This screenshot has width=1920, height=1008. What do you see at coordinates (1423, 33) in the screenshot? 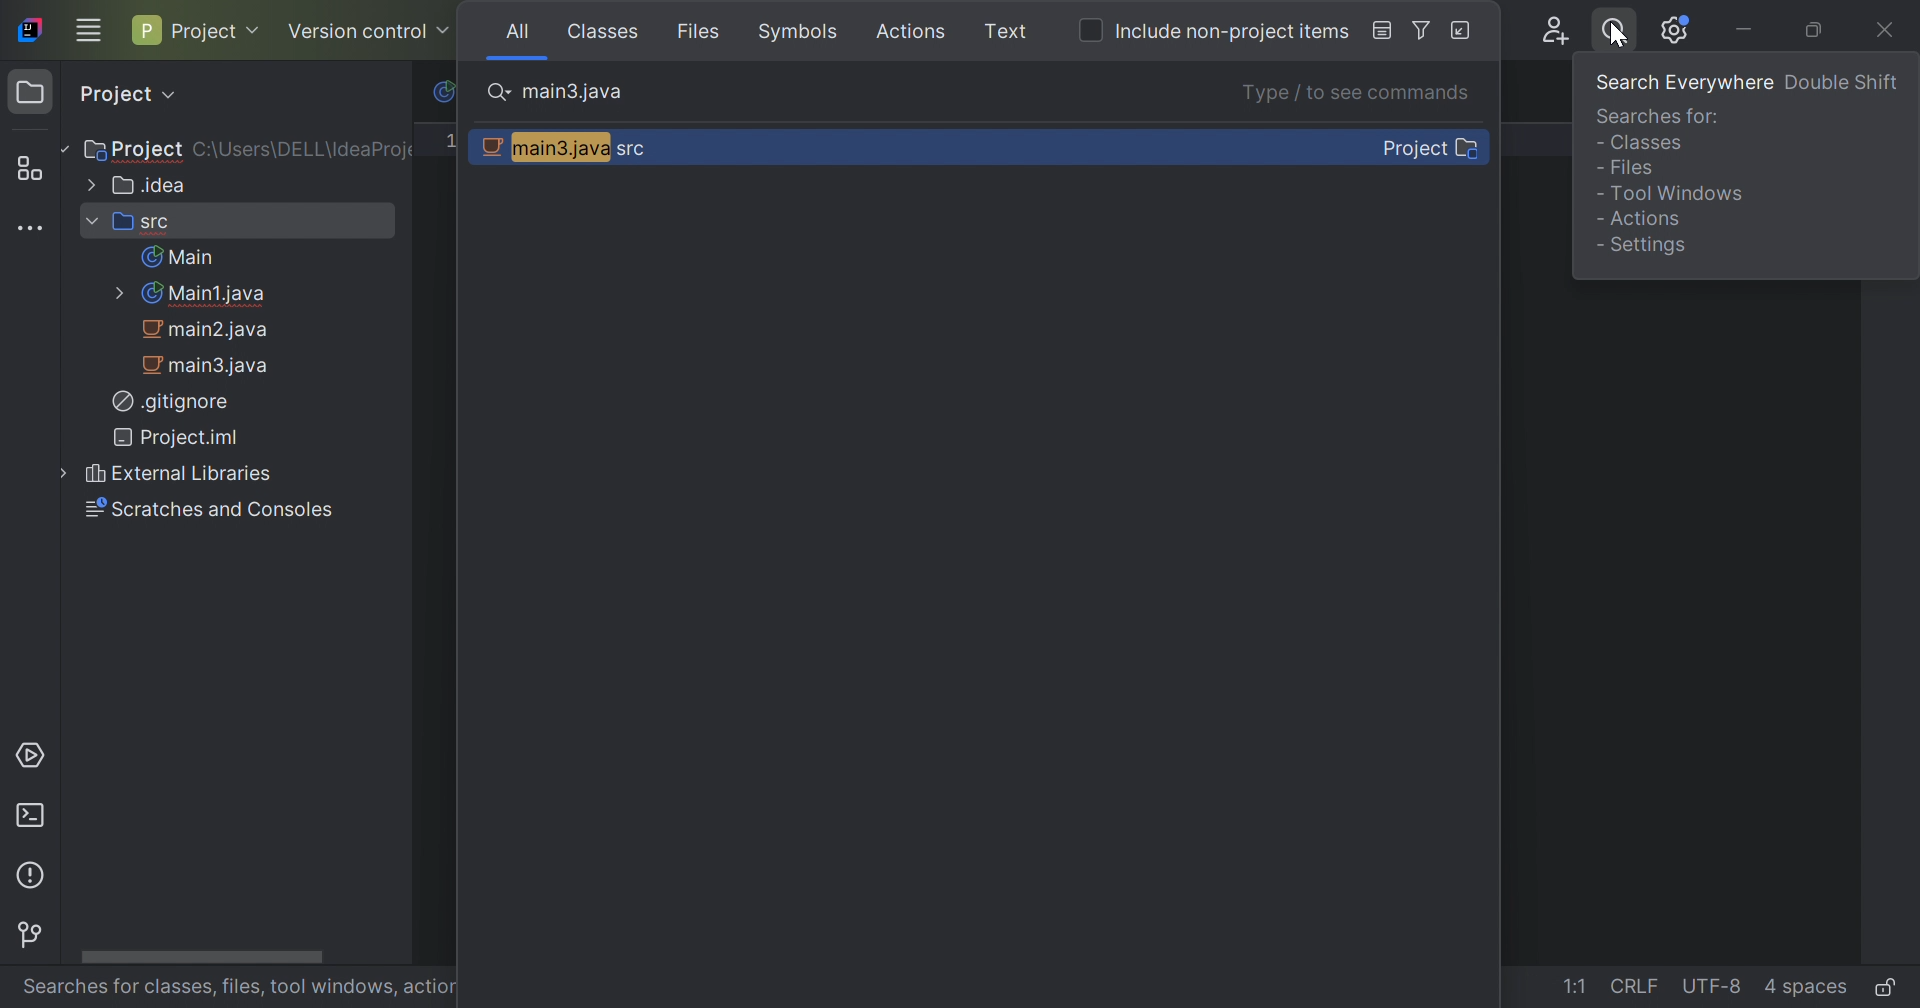
I see `Filter` at bounding box center [1423, 33].